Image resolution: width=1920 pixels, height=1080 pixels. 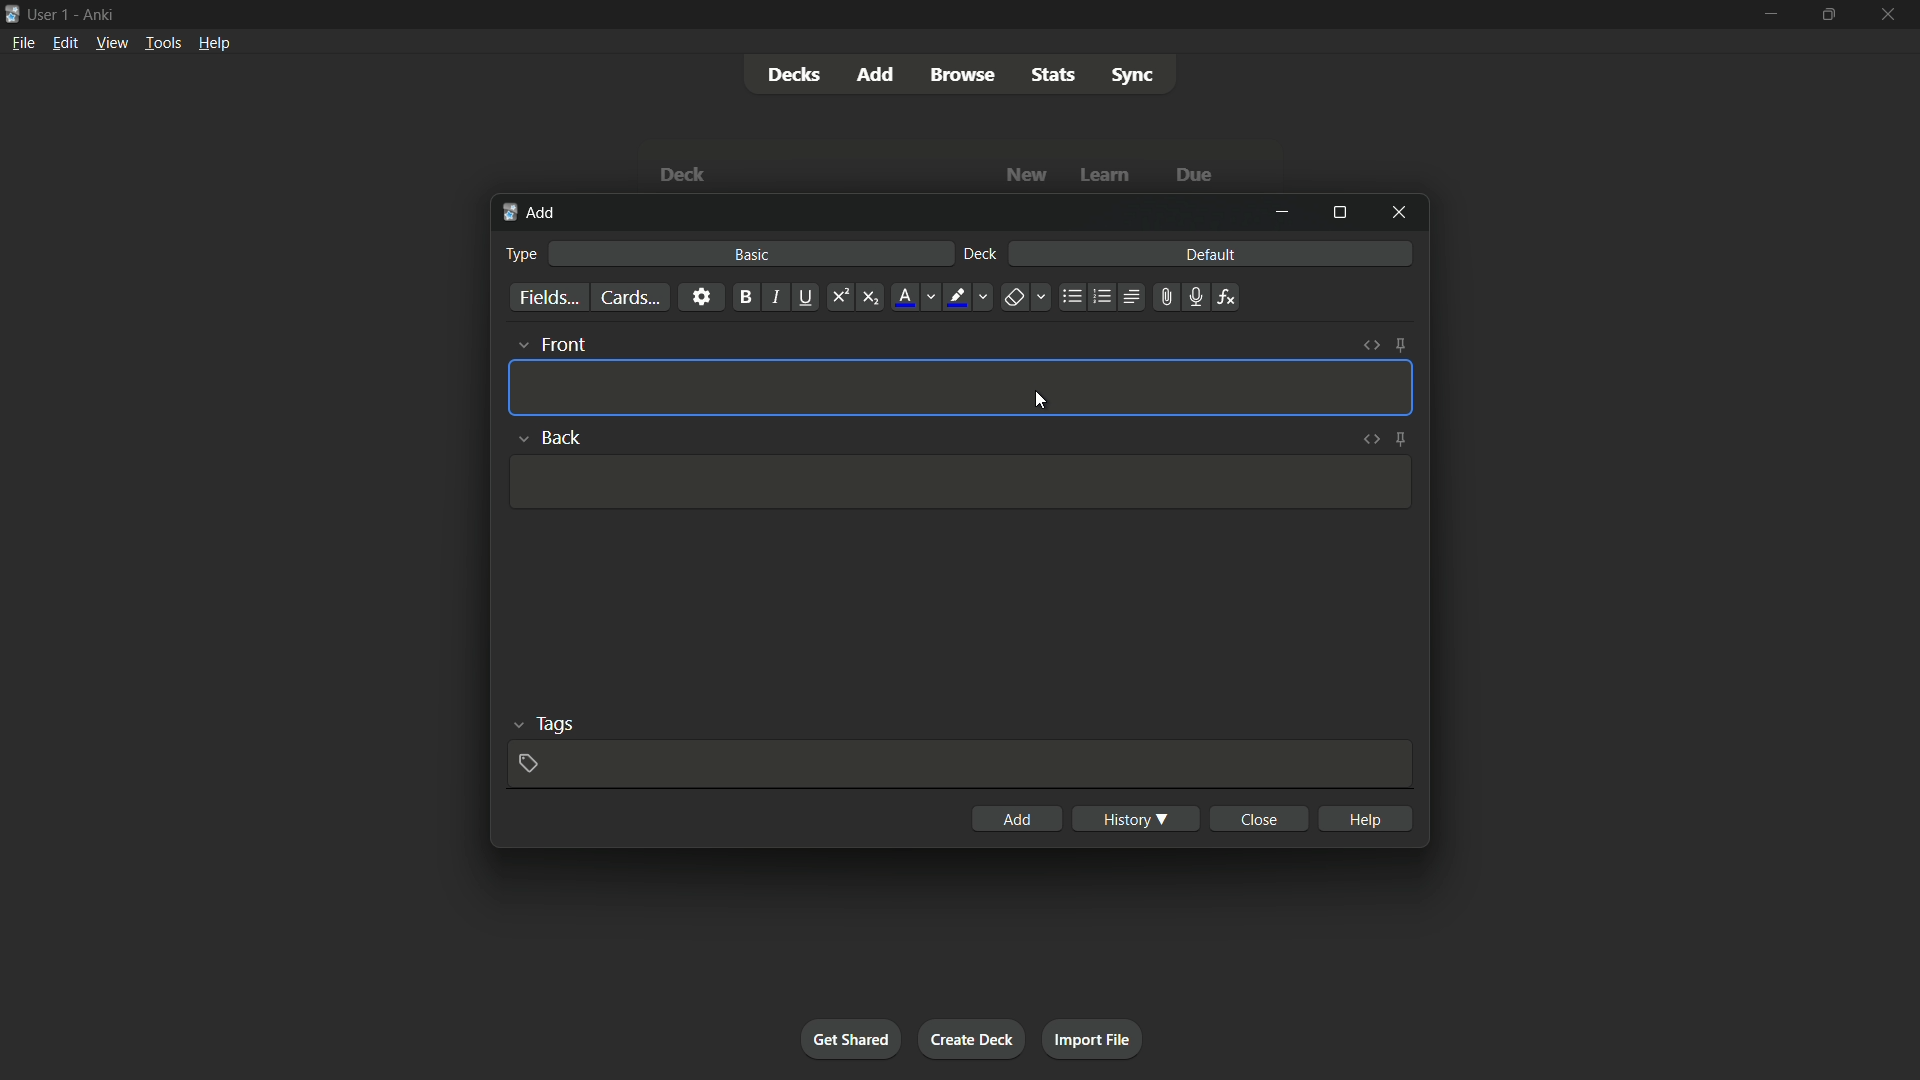 I want to click on back, so click(x=564, y=438).